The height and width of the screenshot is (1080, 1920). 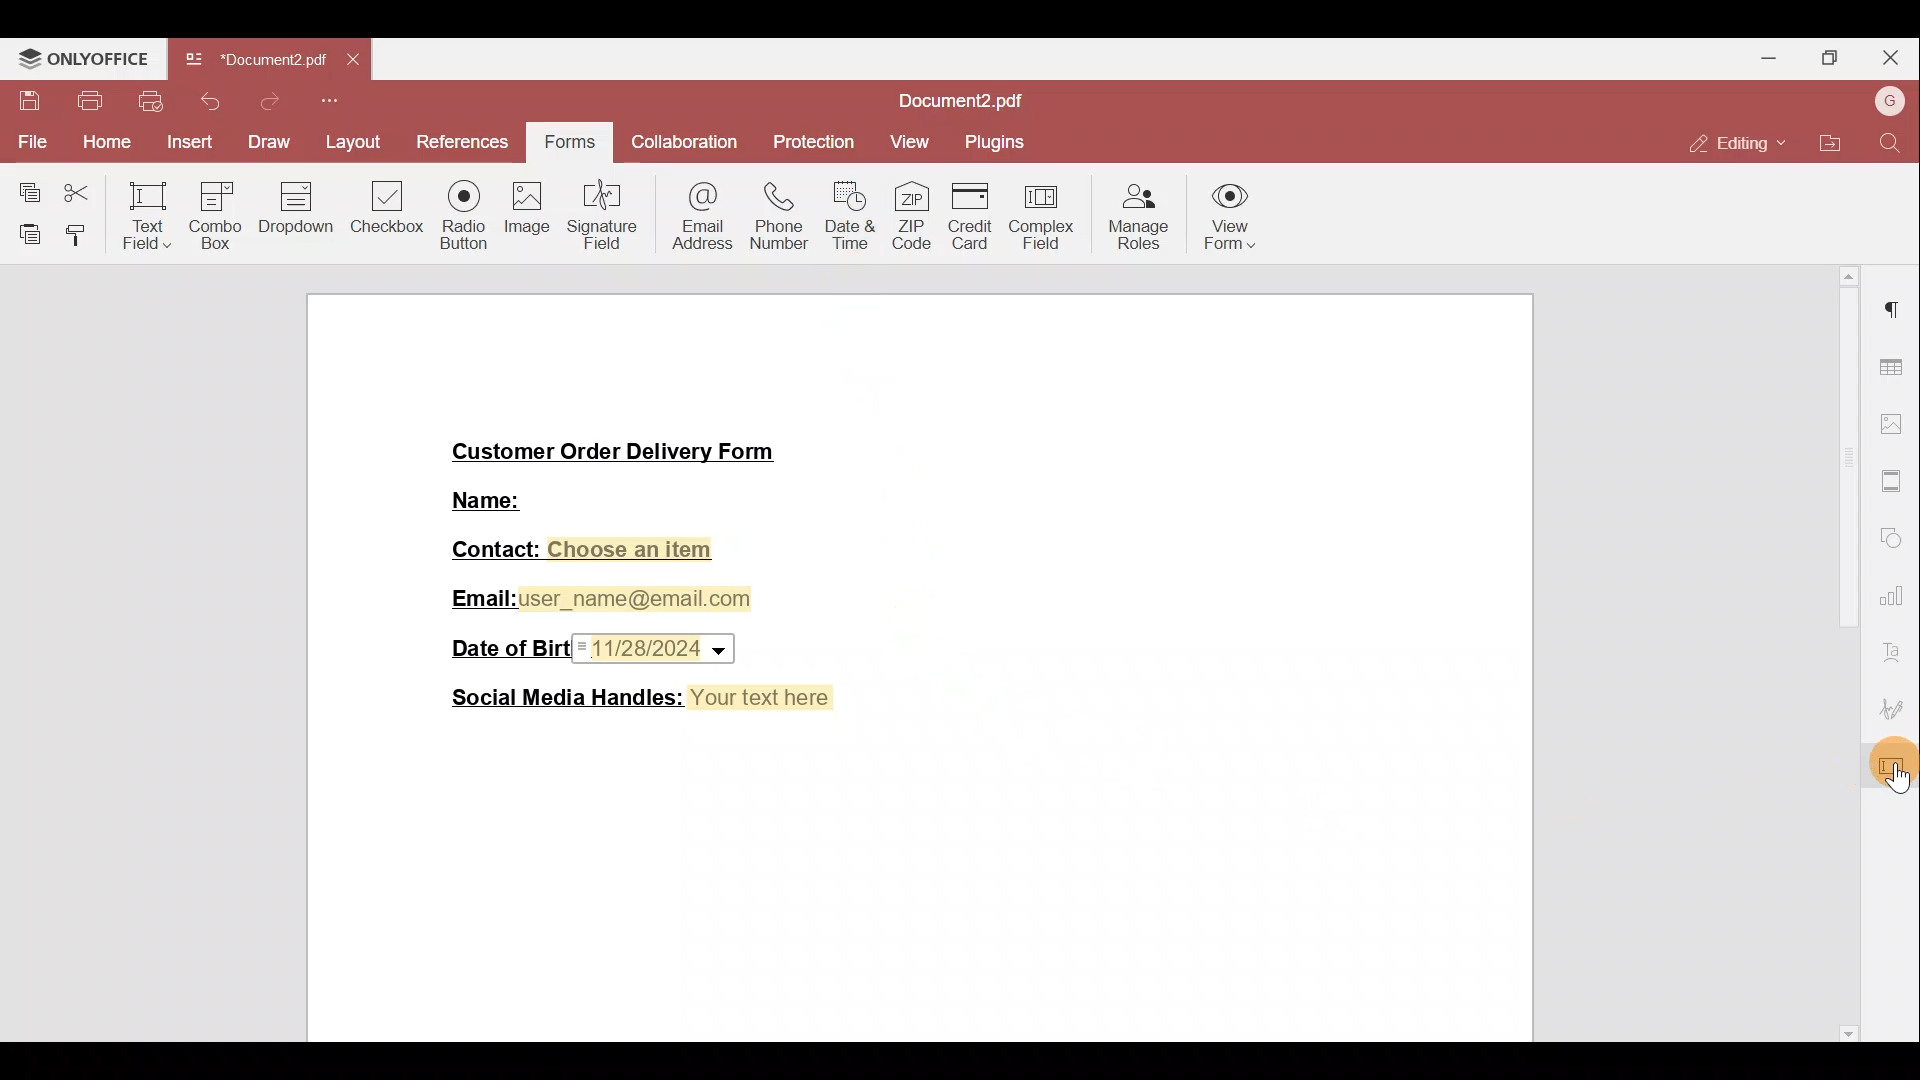 What do you see at coordinates (656, 649) in the screenshot?
I see `Date & time field inserted` at bounding box center [656, 649].